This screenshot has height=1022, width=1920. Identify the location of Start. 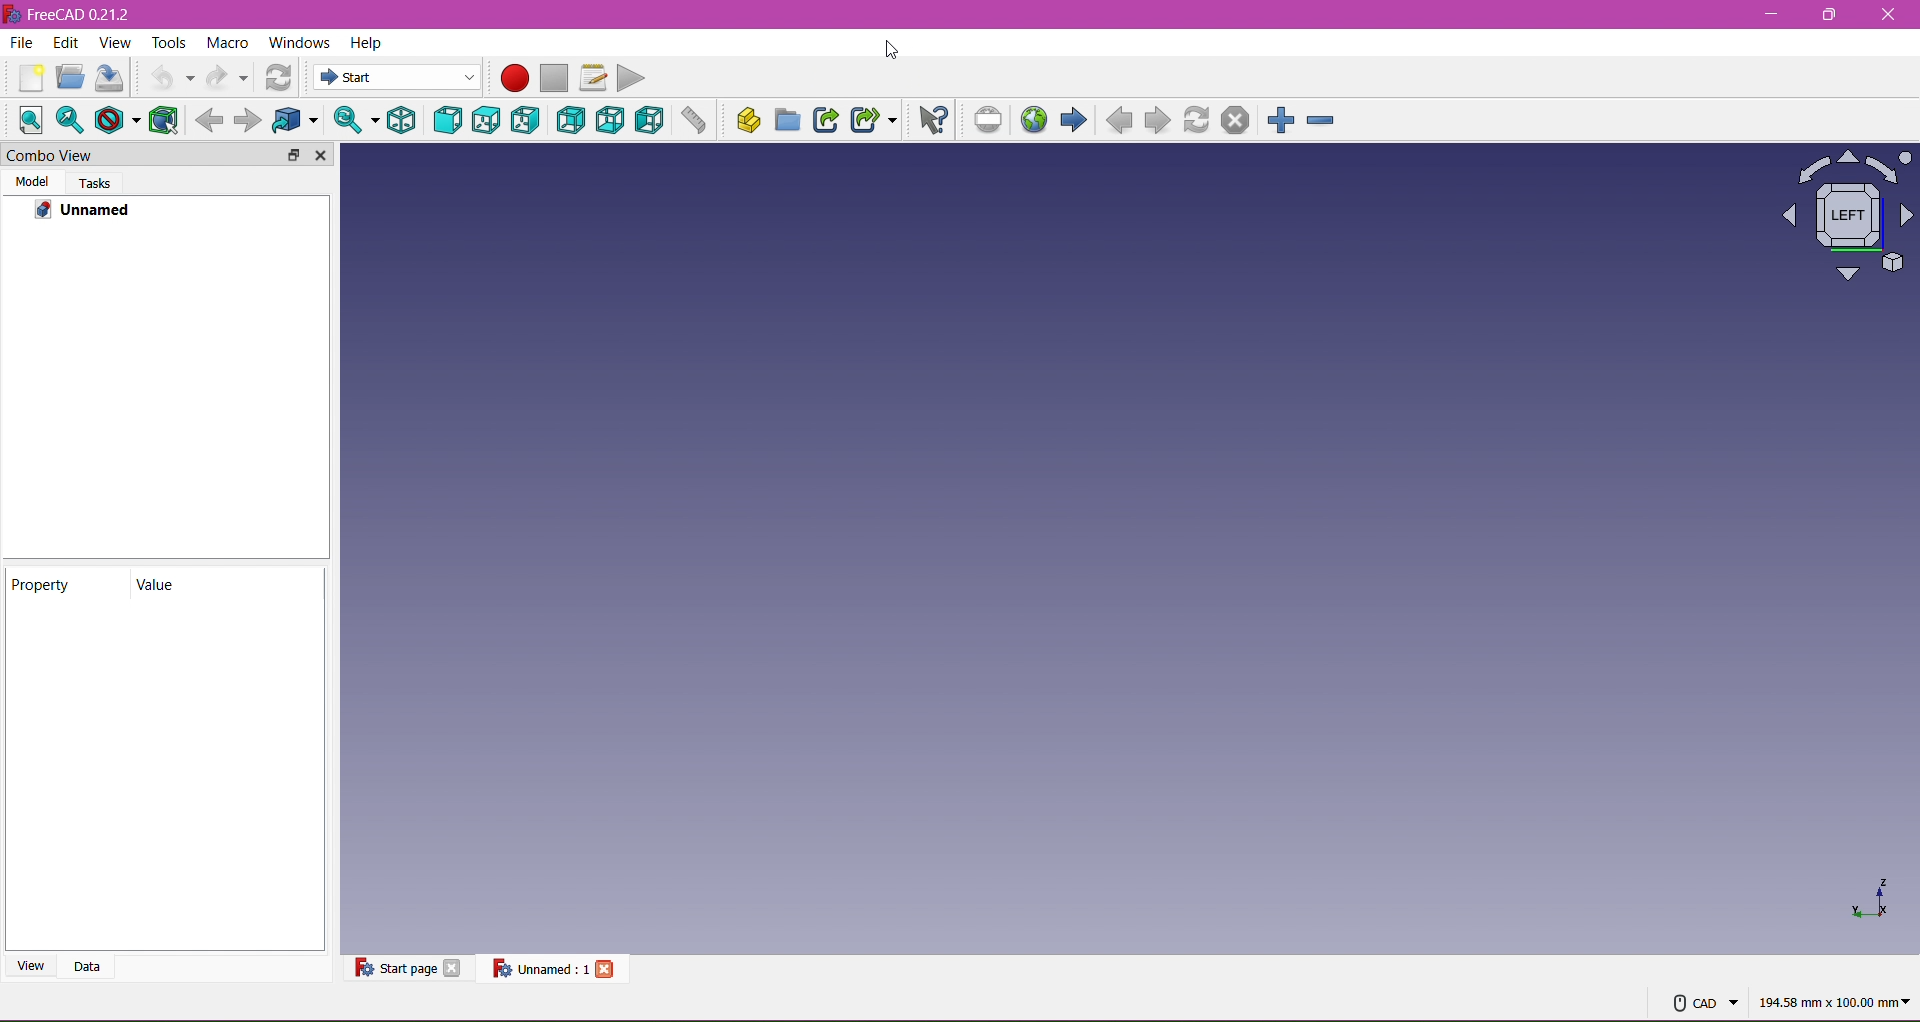
(379, 76).